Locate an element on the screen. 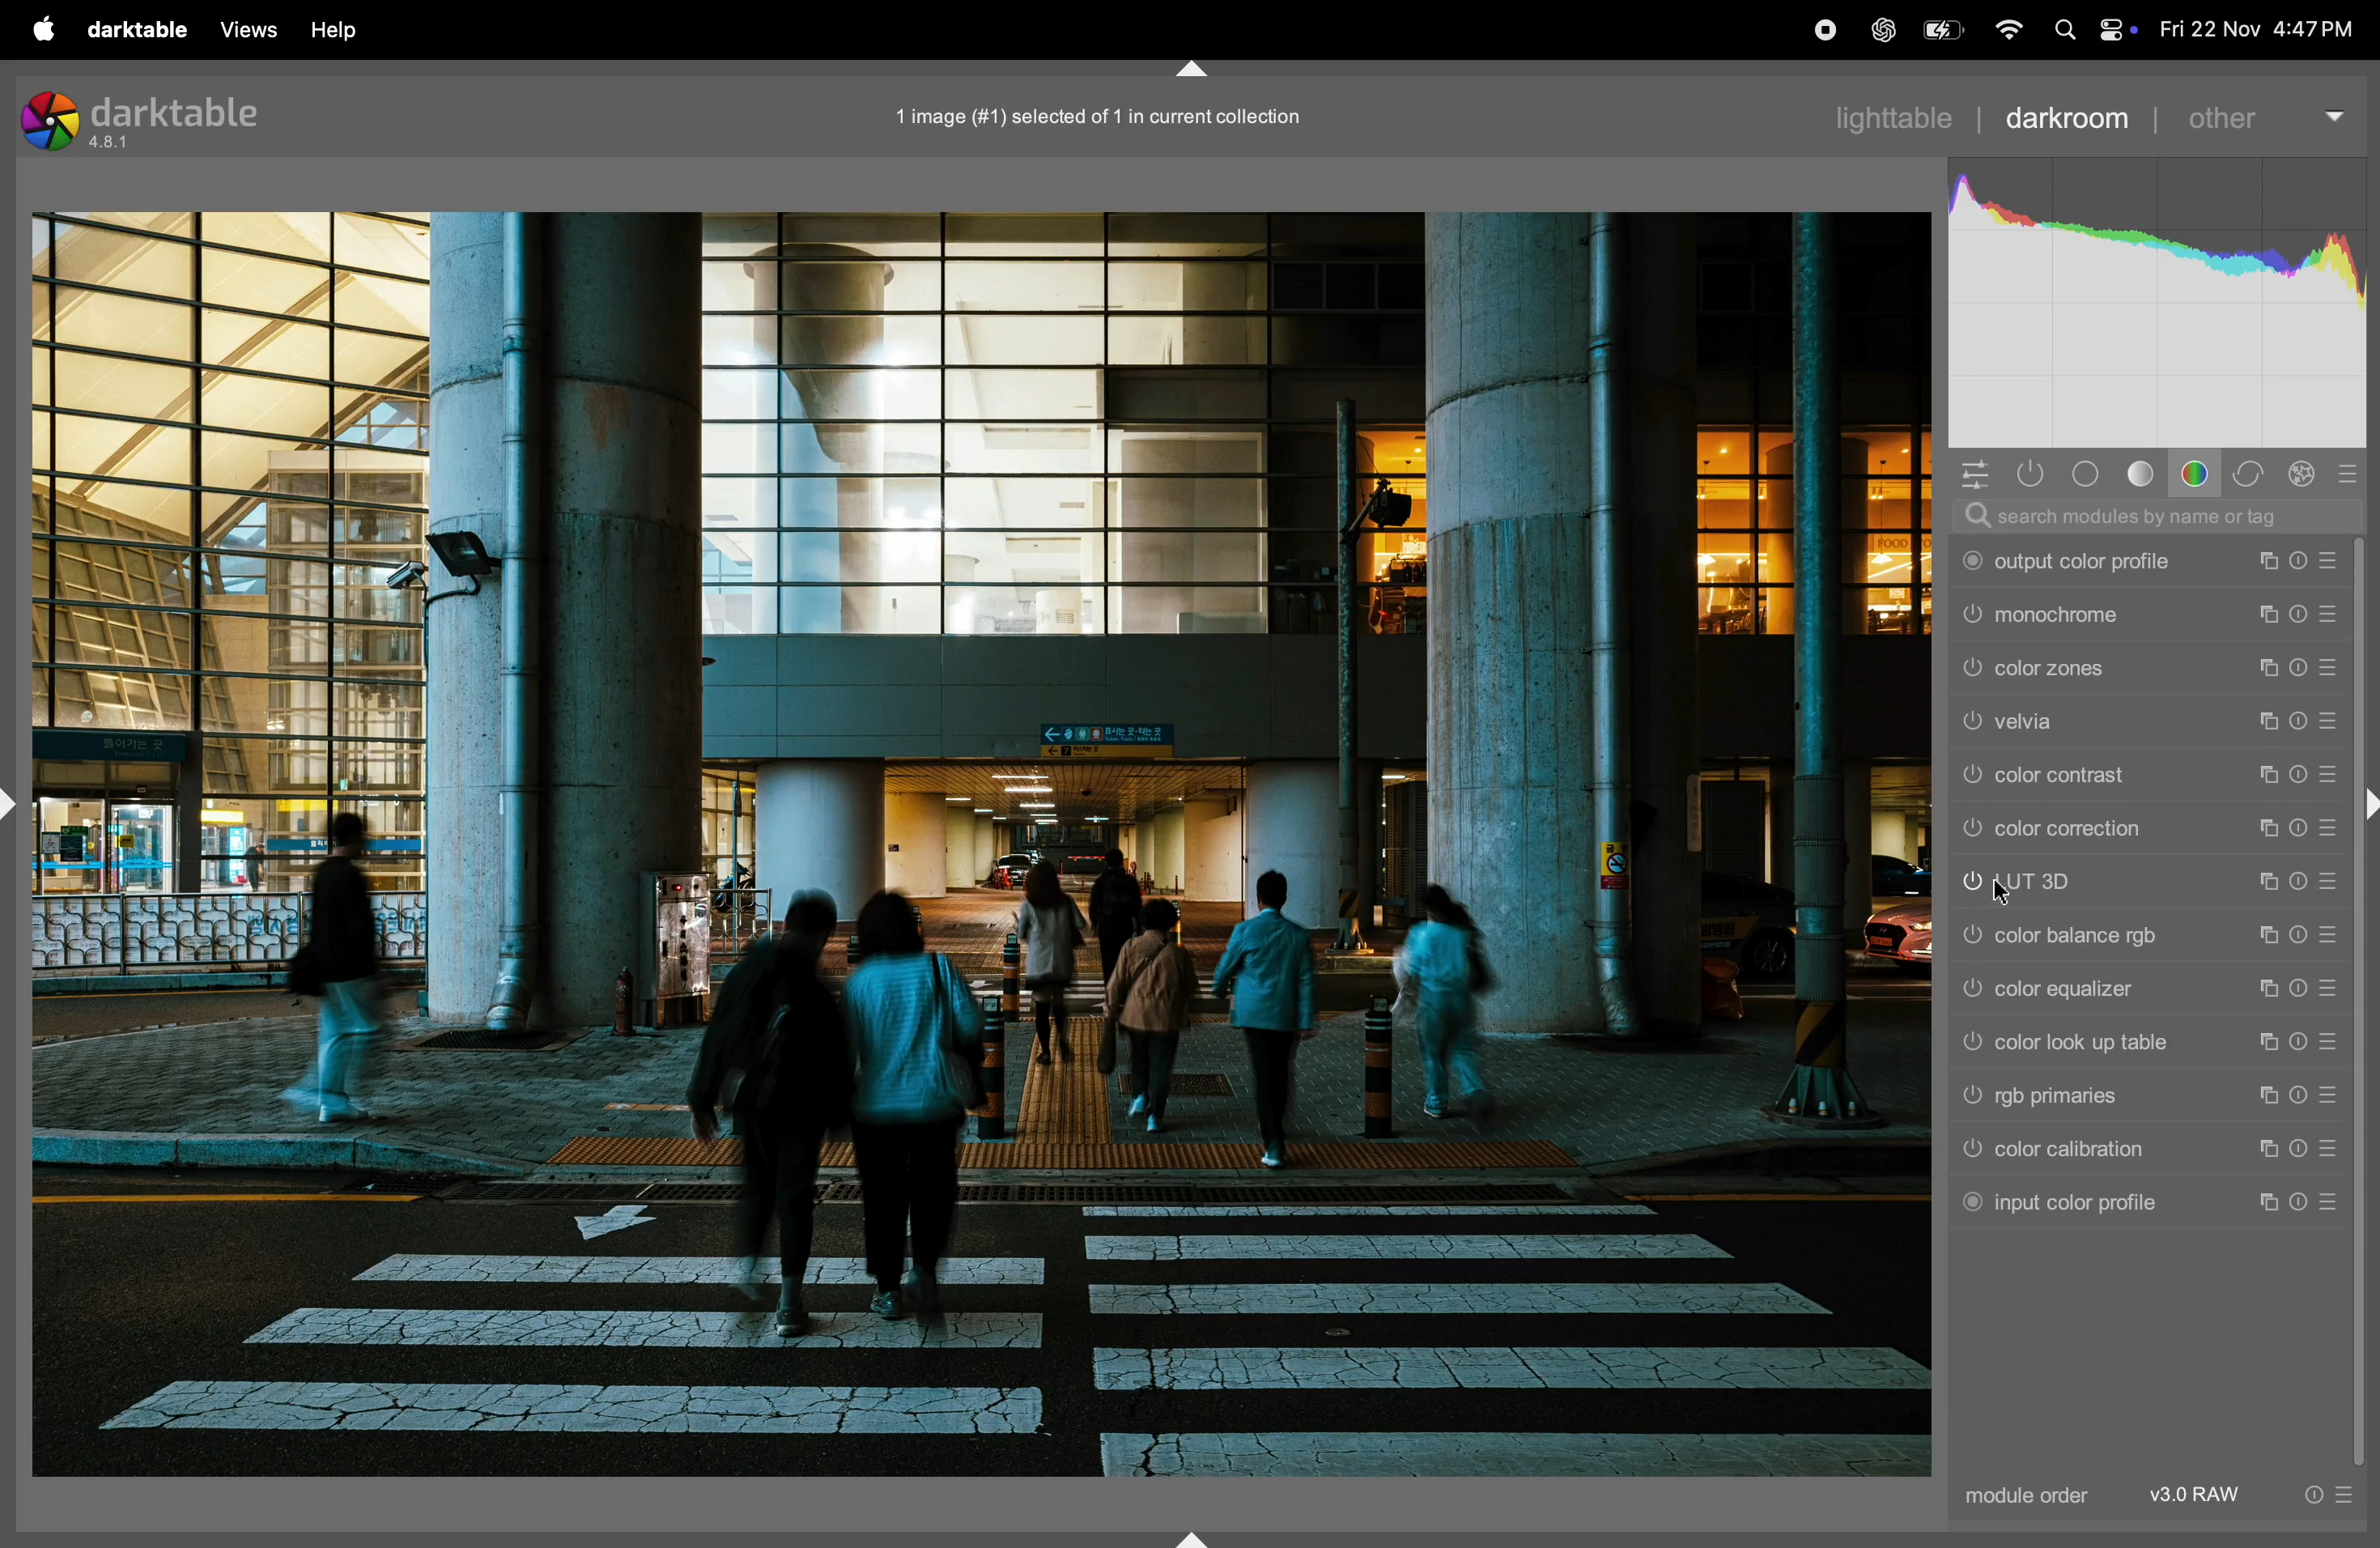 Image resolution: width=2380 pixels, height=1548 pixels. image is located at coordinates (983, 846).